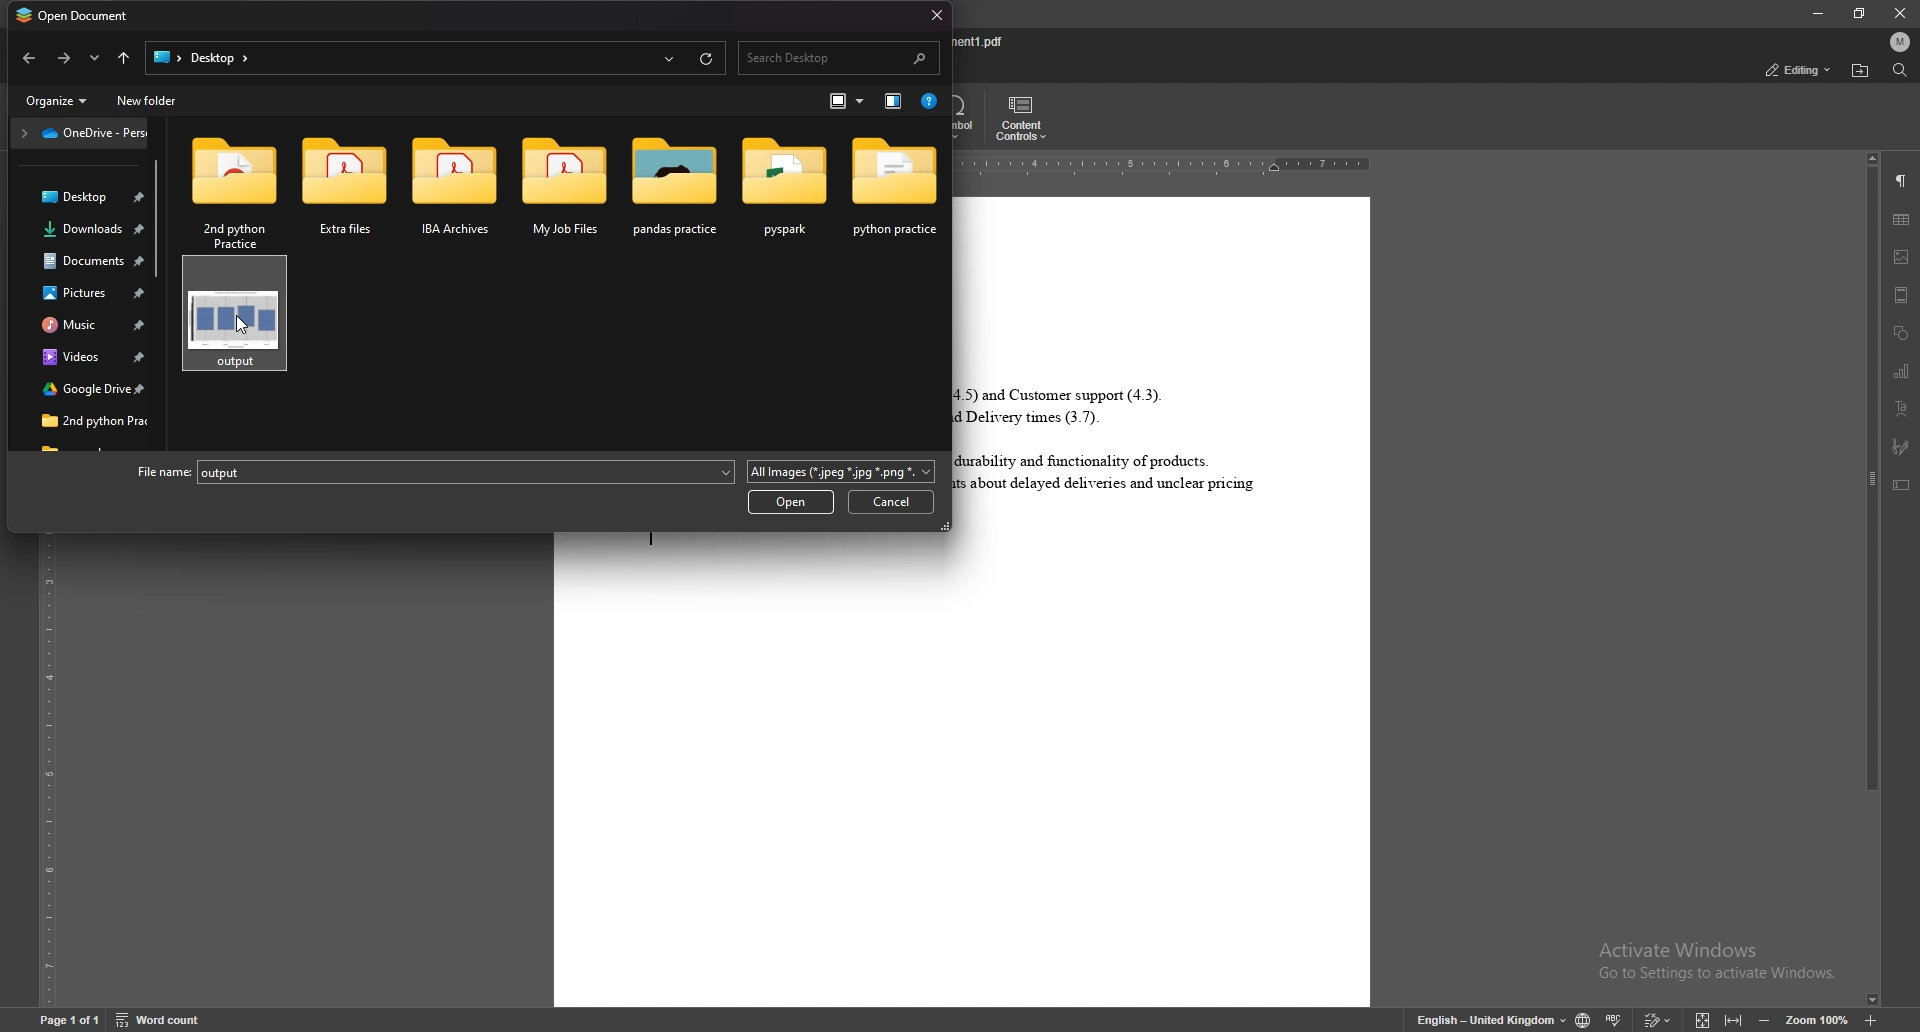 The height and width of the screenshot is (1032, 1920). What do you see at coordinates (929, 102) in the screenshot?
I see `help` at bounding box center [929, 102].